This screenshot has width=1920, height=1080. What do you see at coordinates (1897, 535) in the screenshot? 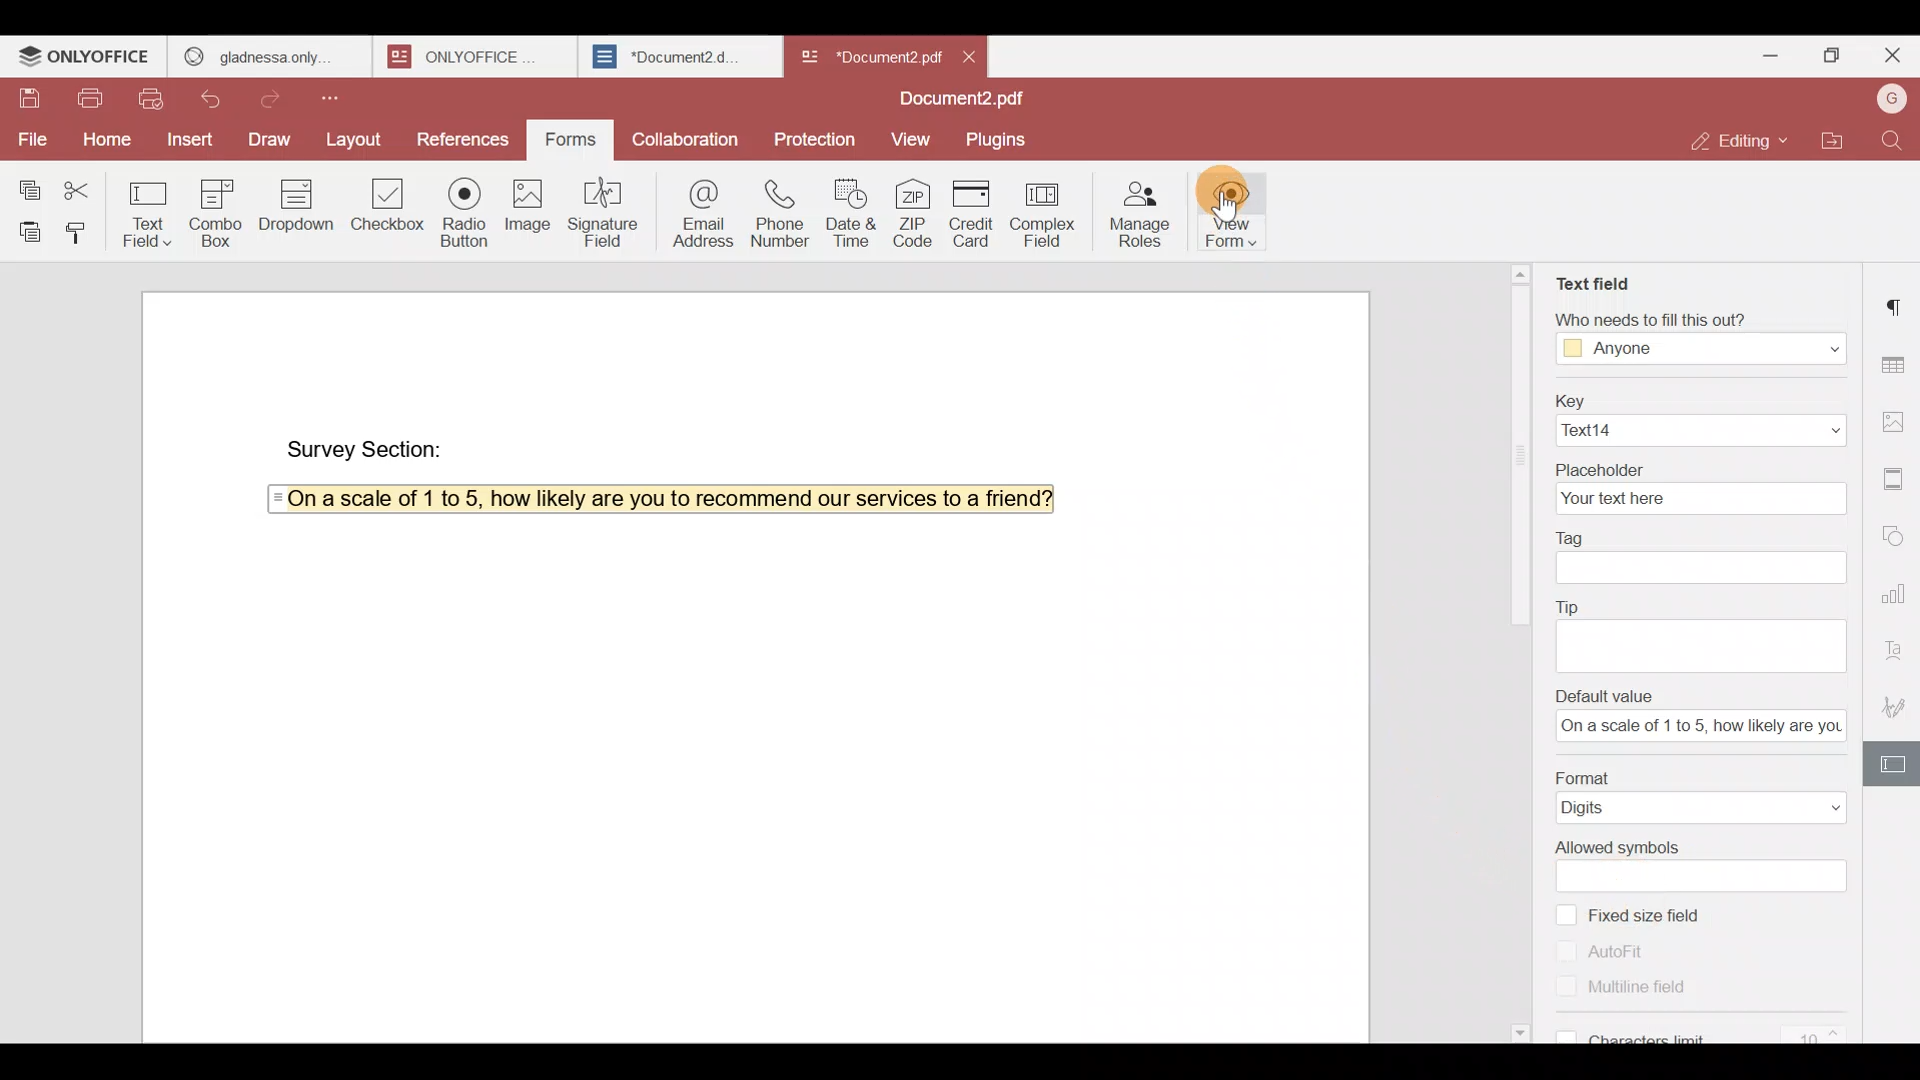
I see `Shapes settings` at bounding box center [1897, 535].